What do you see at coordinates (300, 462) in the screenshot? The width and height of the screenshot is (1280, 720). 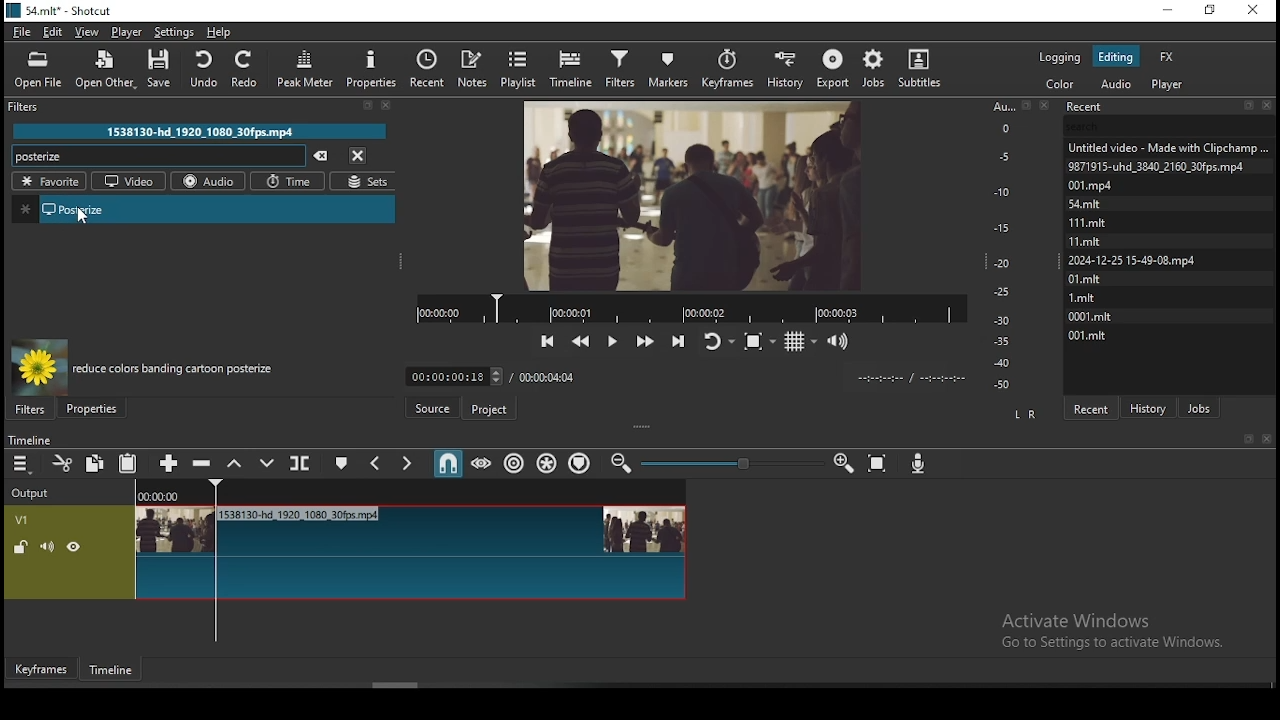 I see `split at playhead` at bounding box center [300, 462].